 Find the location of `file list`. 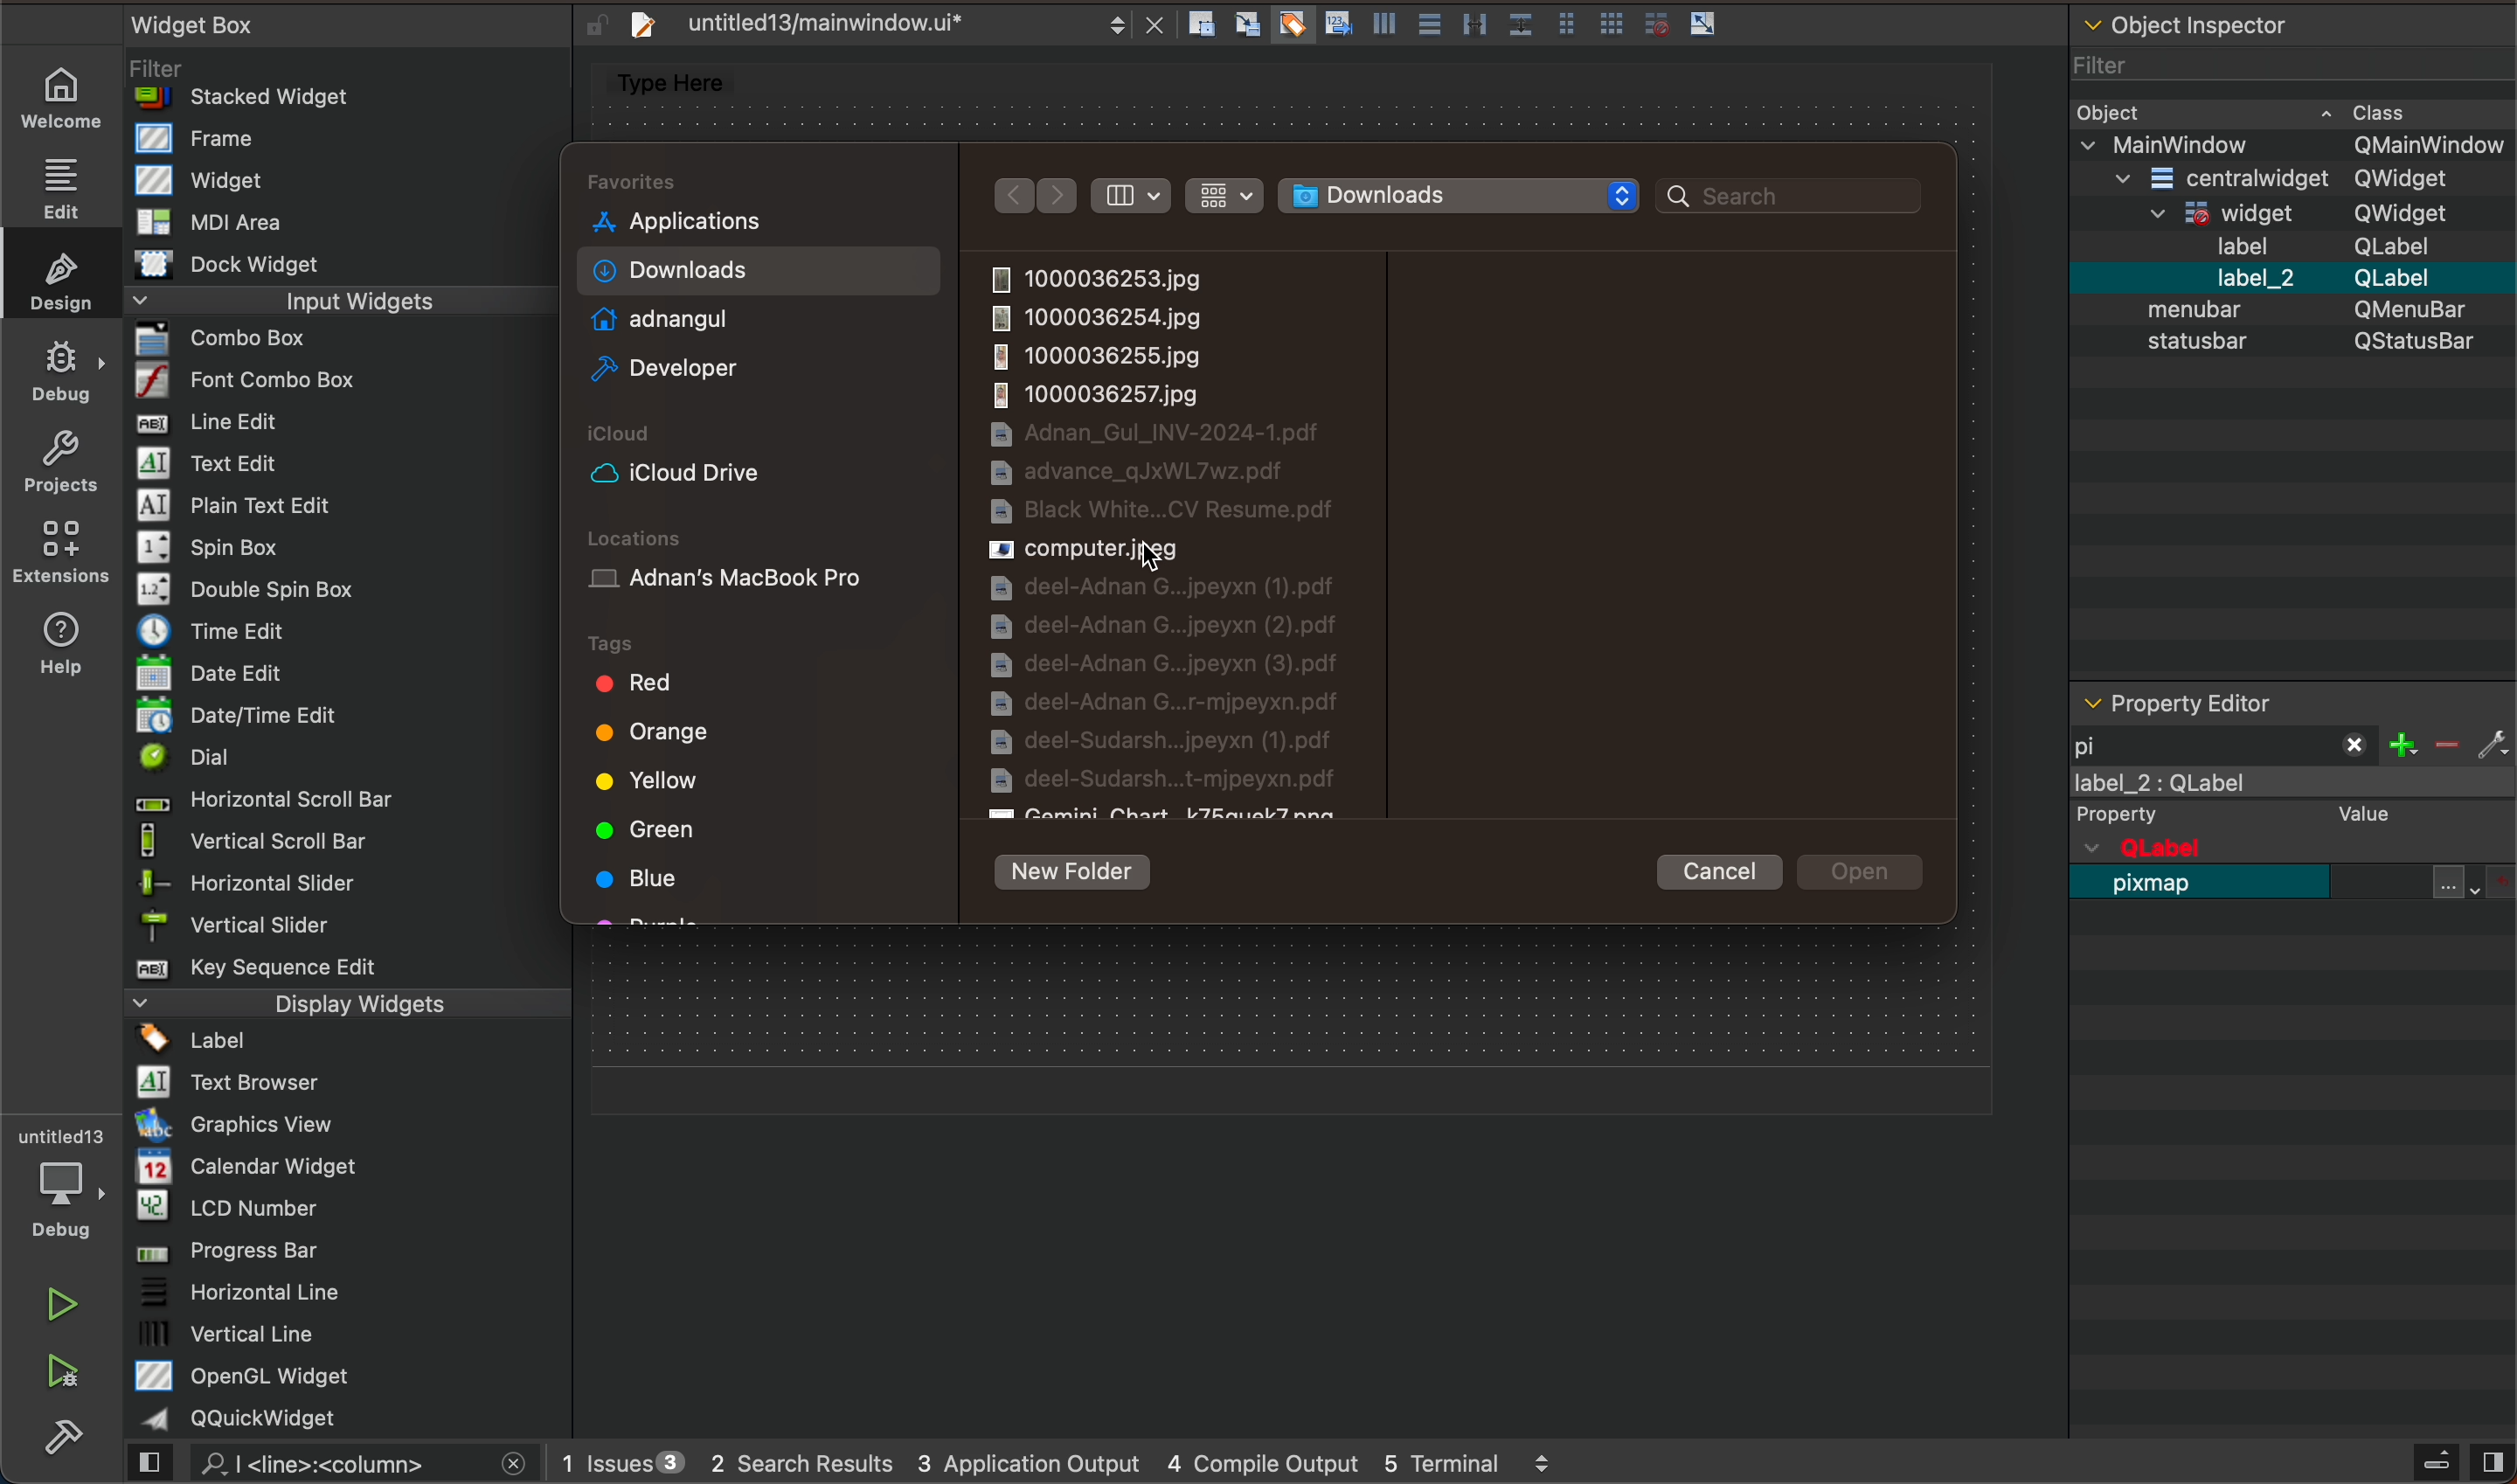

file list is located at coordinates (1199, 539).